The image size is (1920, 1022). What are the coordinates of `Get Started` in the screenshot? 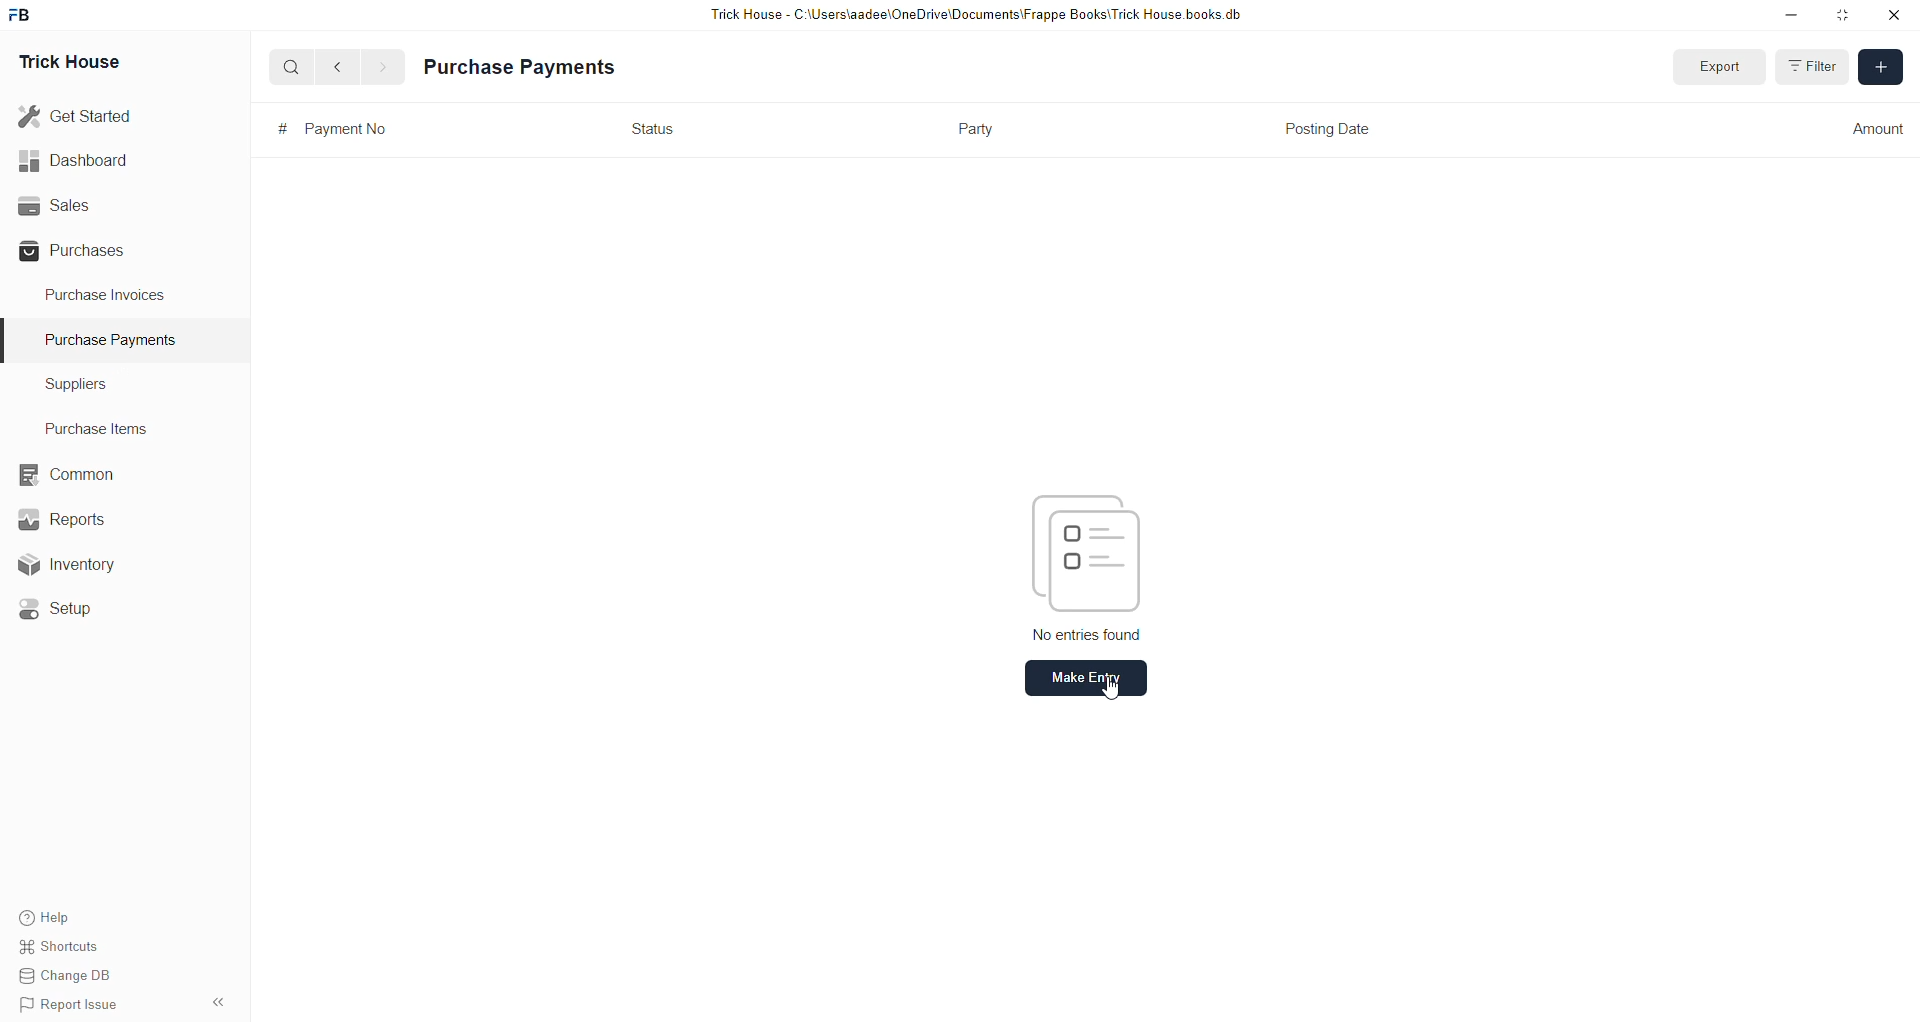 It's located at (79, 114).